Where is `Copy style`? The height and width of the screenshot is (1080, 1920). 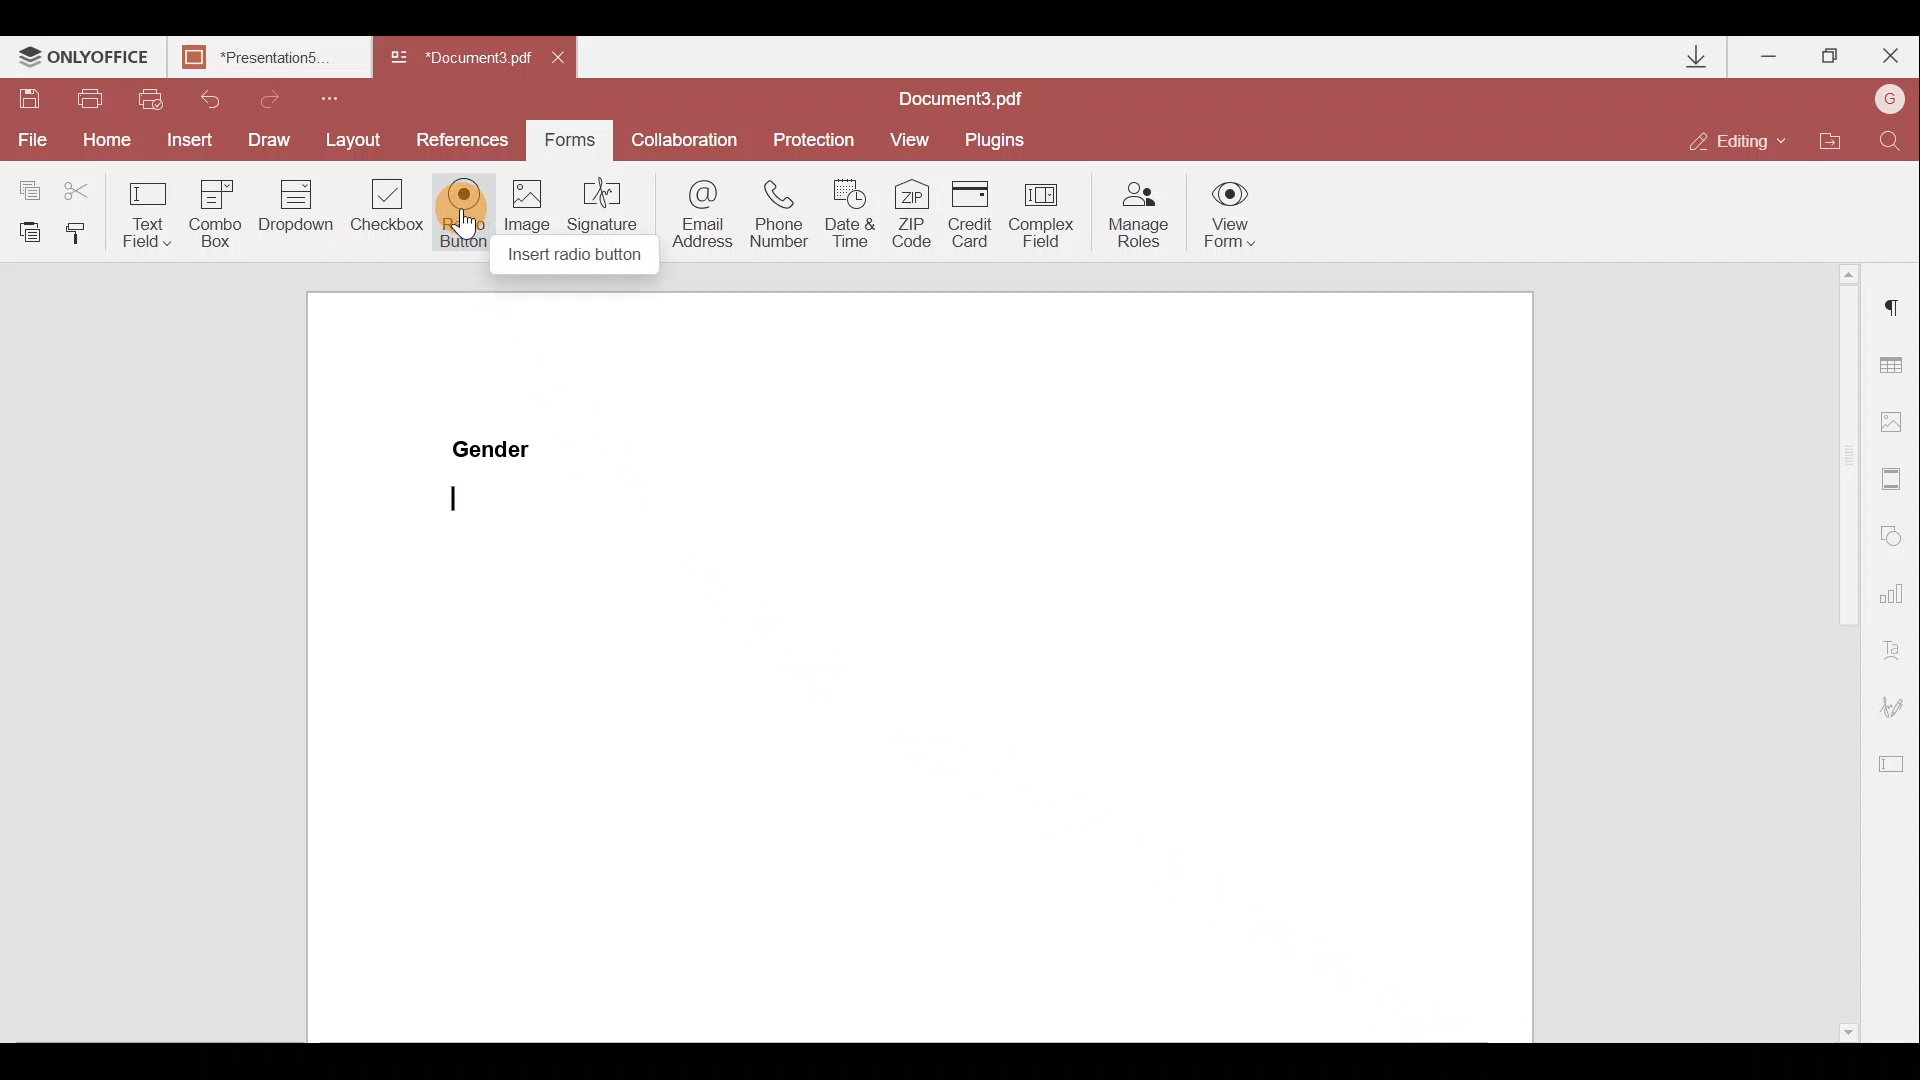
Copy style is located at coordinates (84, 231).